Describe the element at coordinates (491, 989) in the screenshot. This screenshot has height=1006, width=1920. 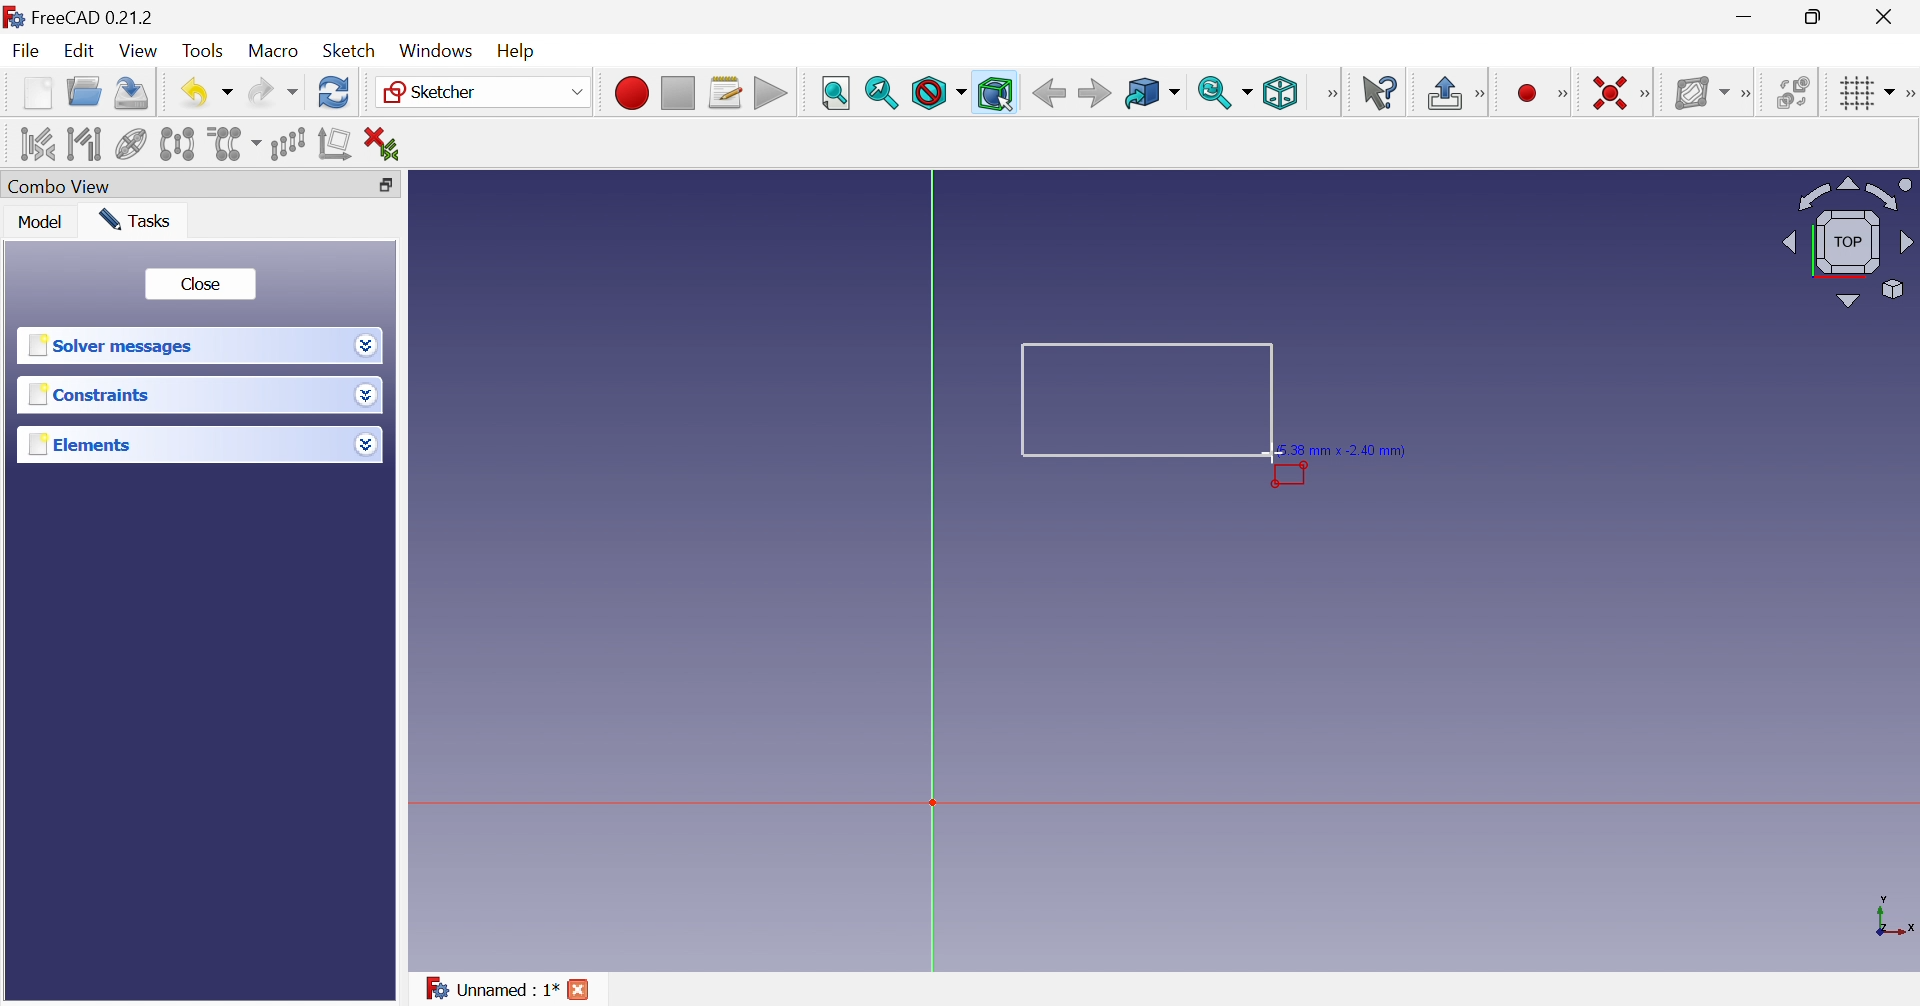
I see `Unnamed : 1` at that location.